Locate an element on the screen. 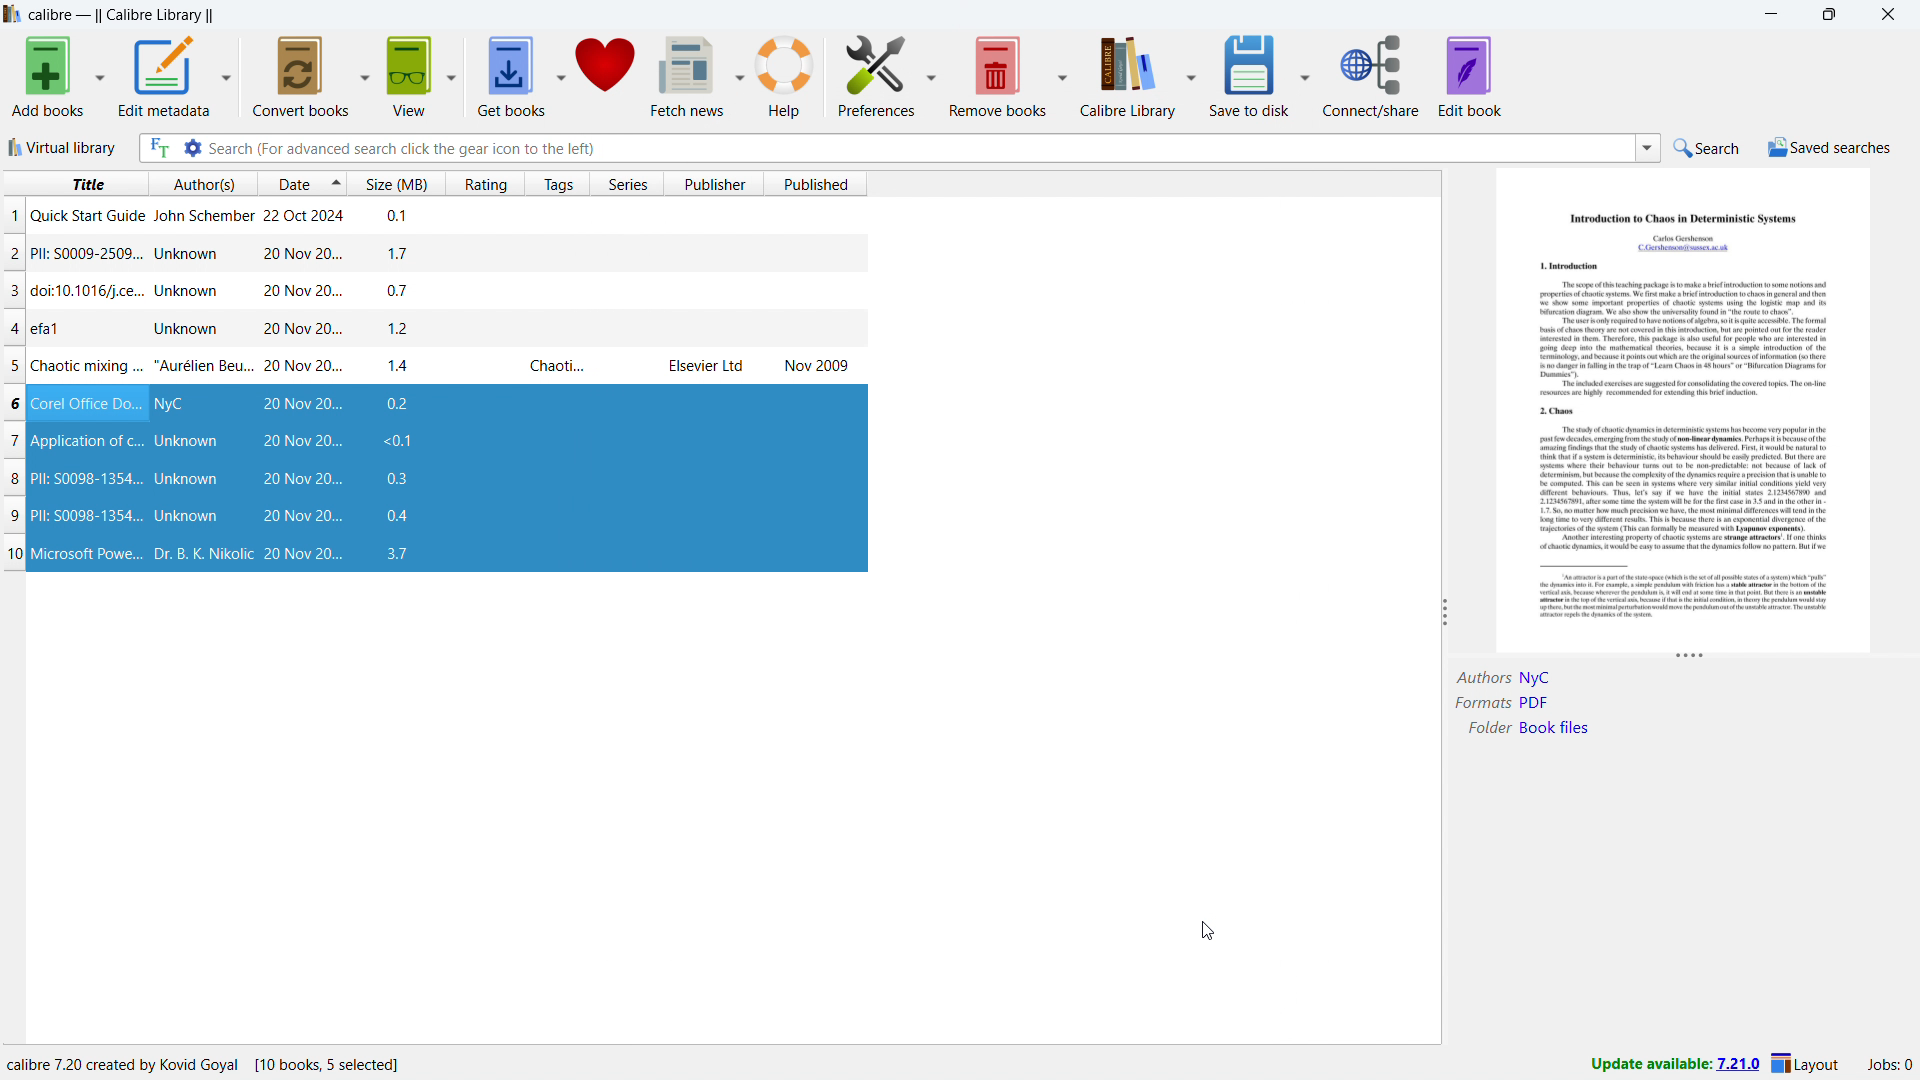 The width and height of the screenshot is (1920, 1080). layout is located at coordinates (1808, 1064).